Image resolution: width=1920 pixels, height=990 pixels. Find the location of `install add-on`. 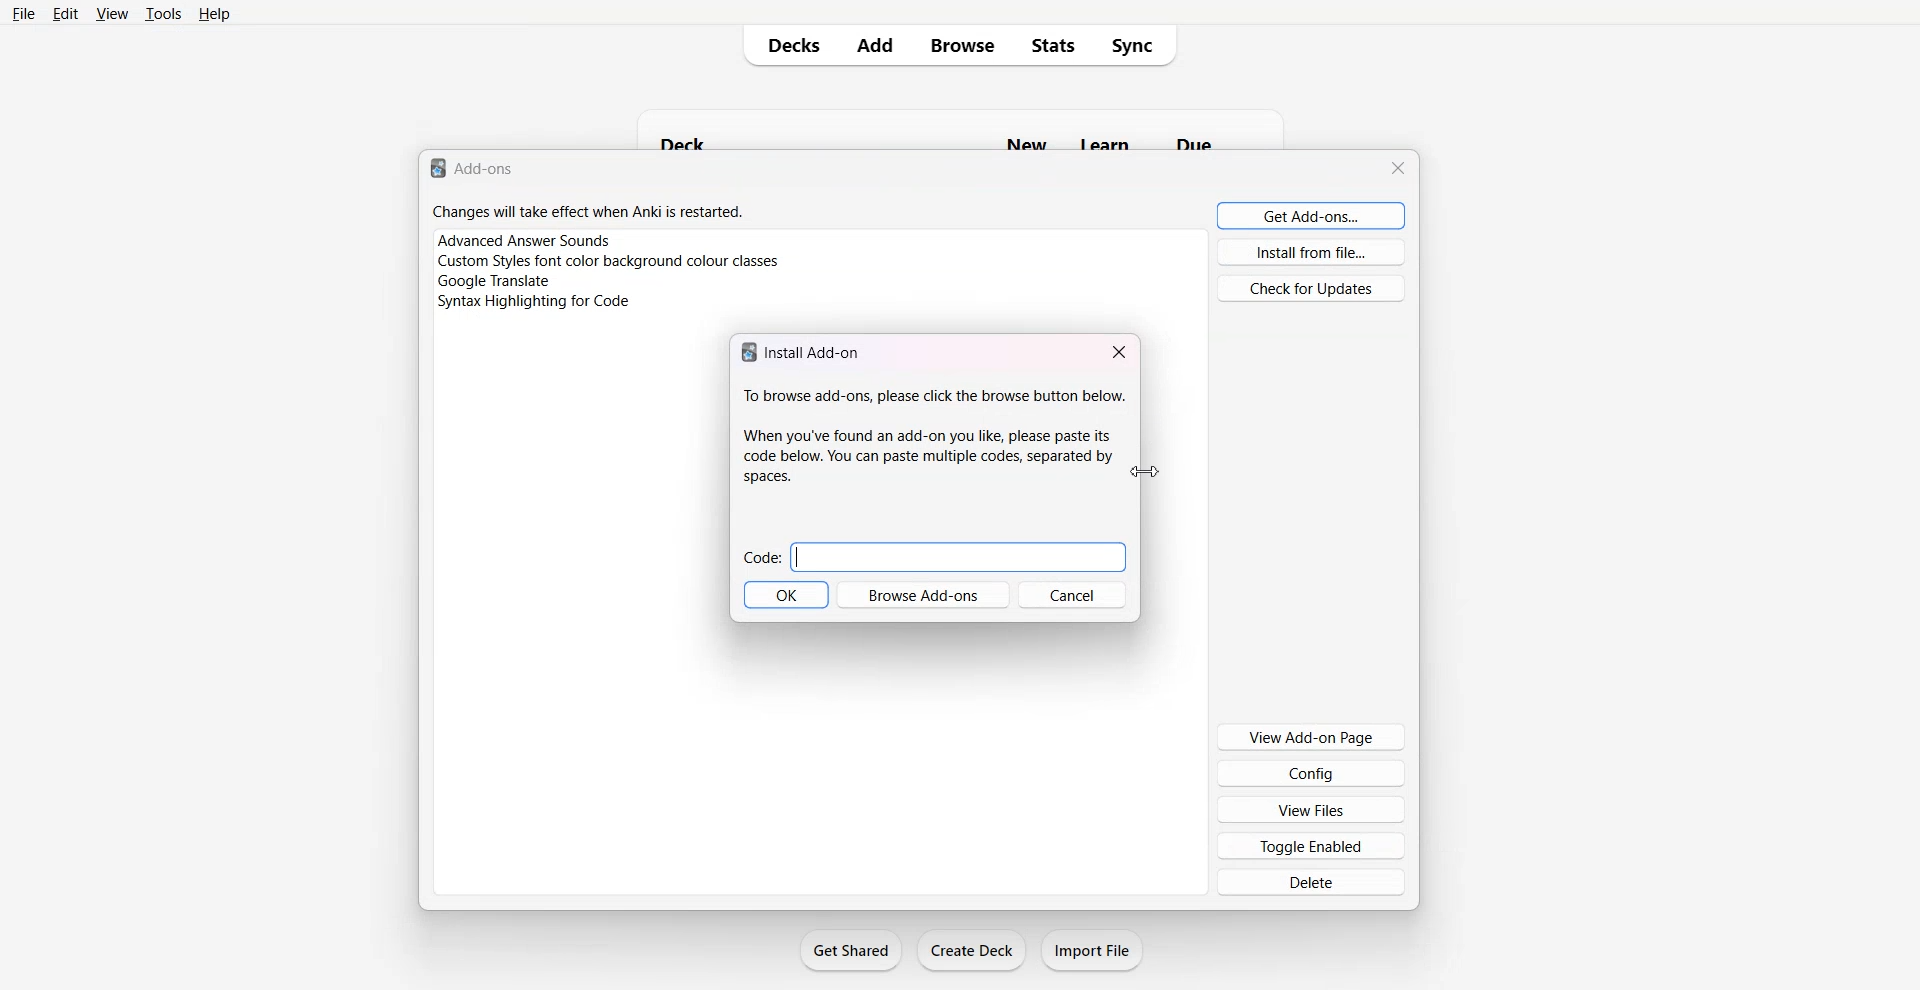

install add-on is located at coordinates (805, 350).